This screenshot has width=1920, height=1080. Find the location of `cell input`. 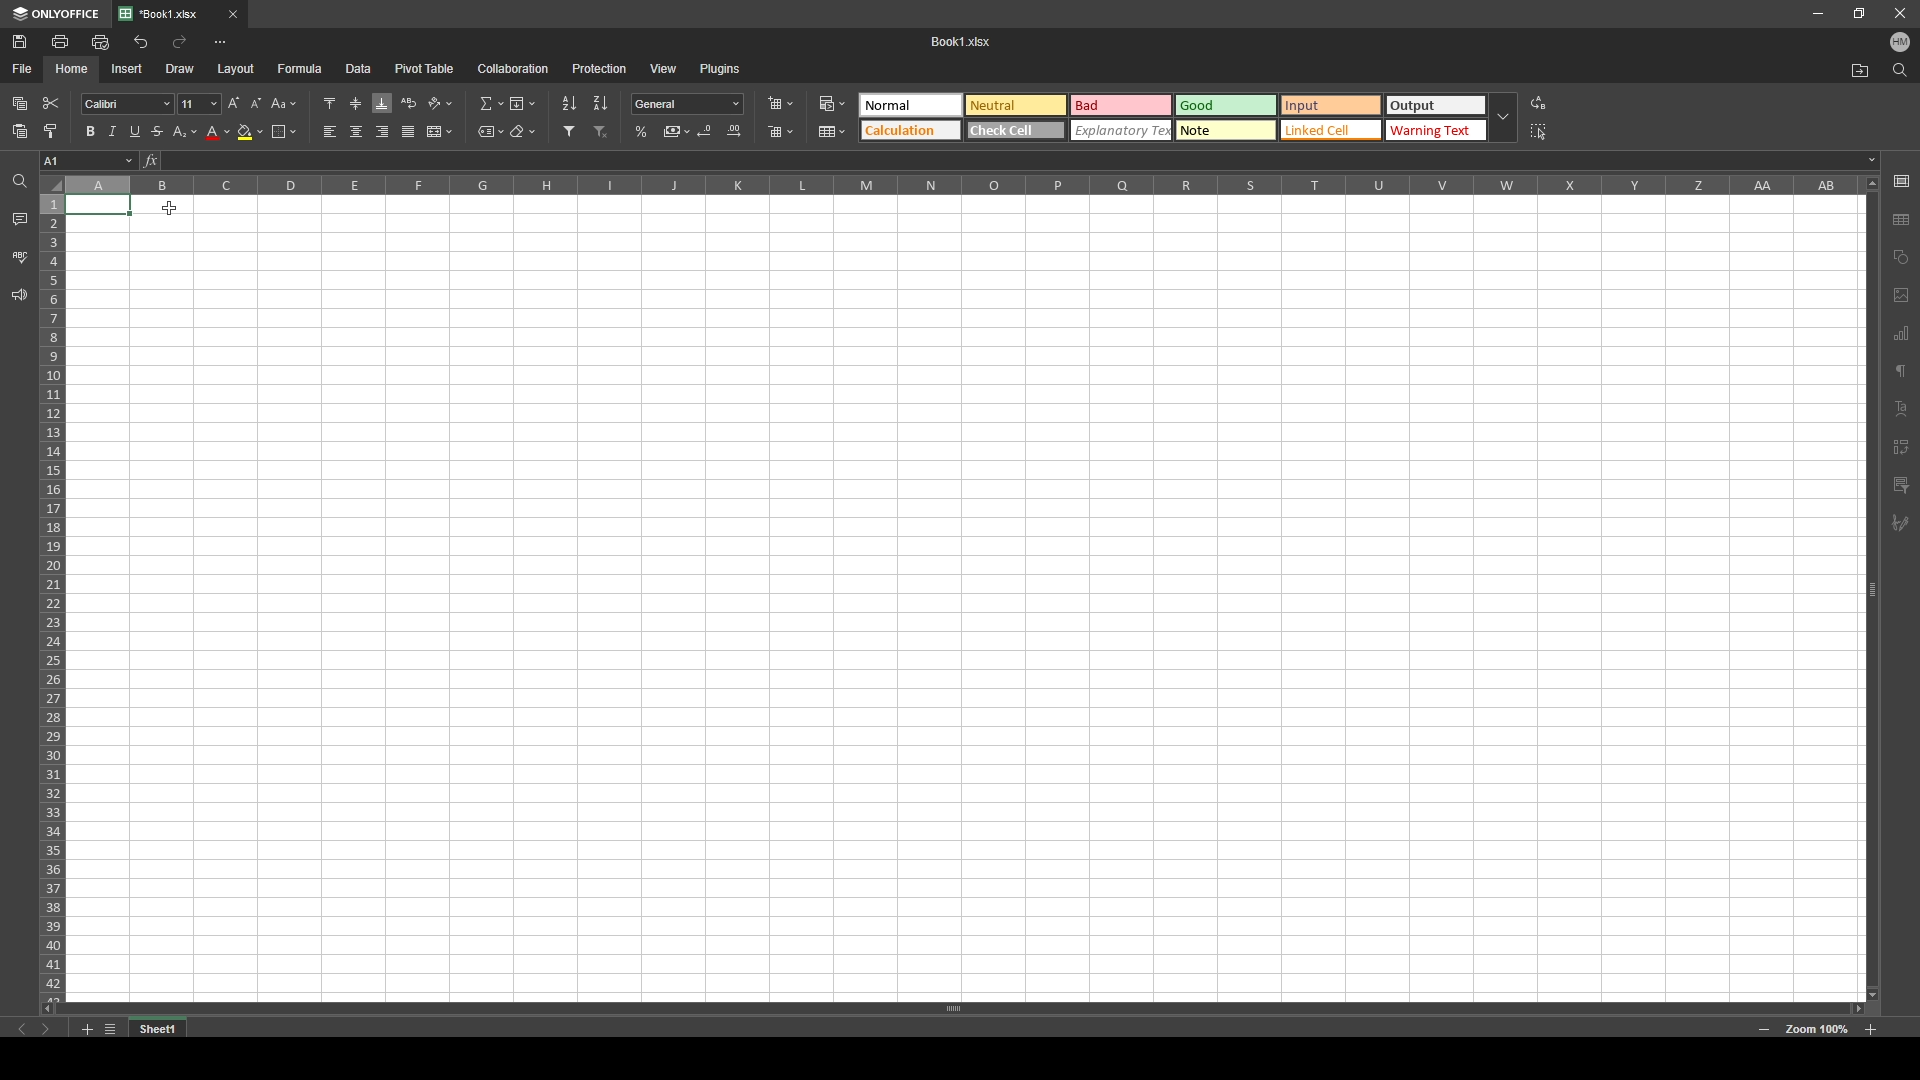

cell input is located at coordinates (1012, 161).